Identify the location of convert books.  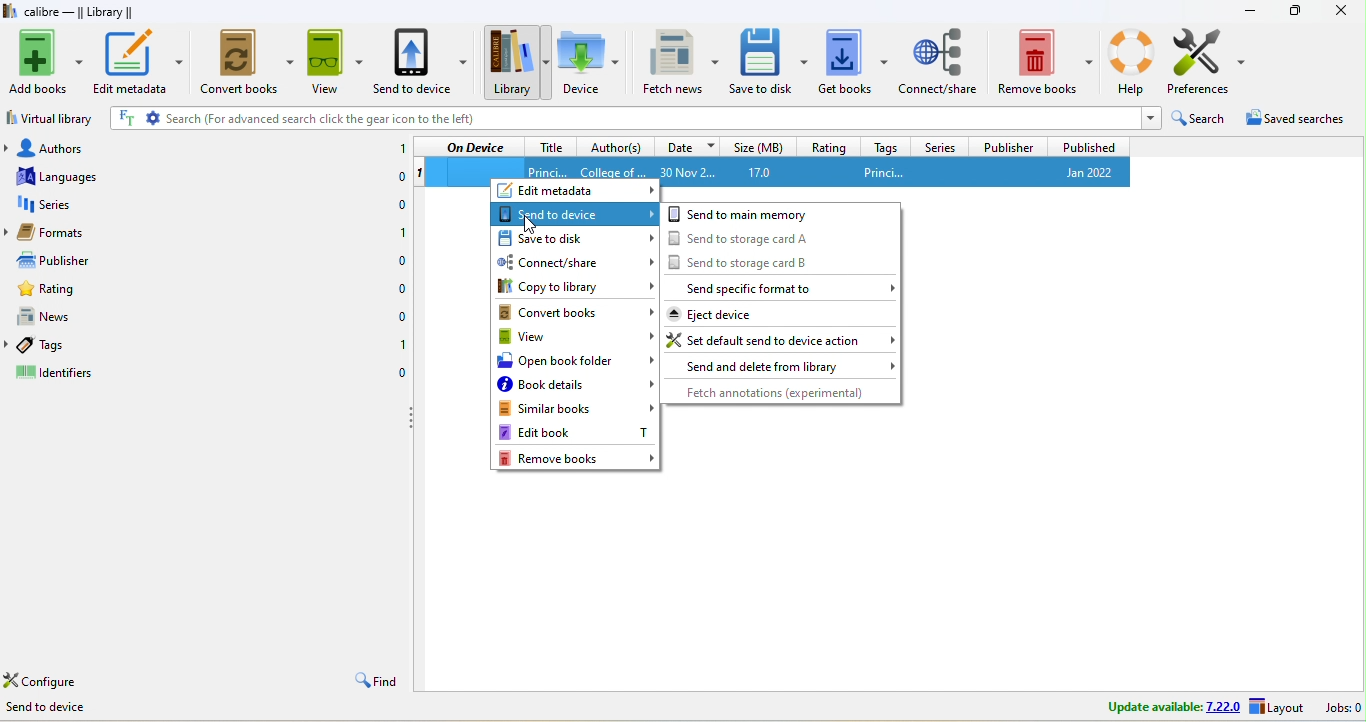
(572, 312).